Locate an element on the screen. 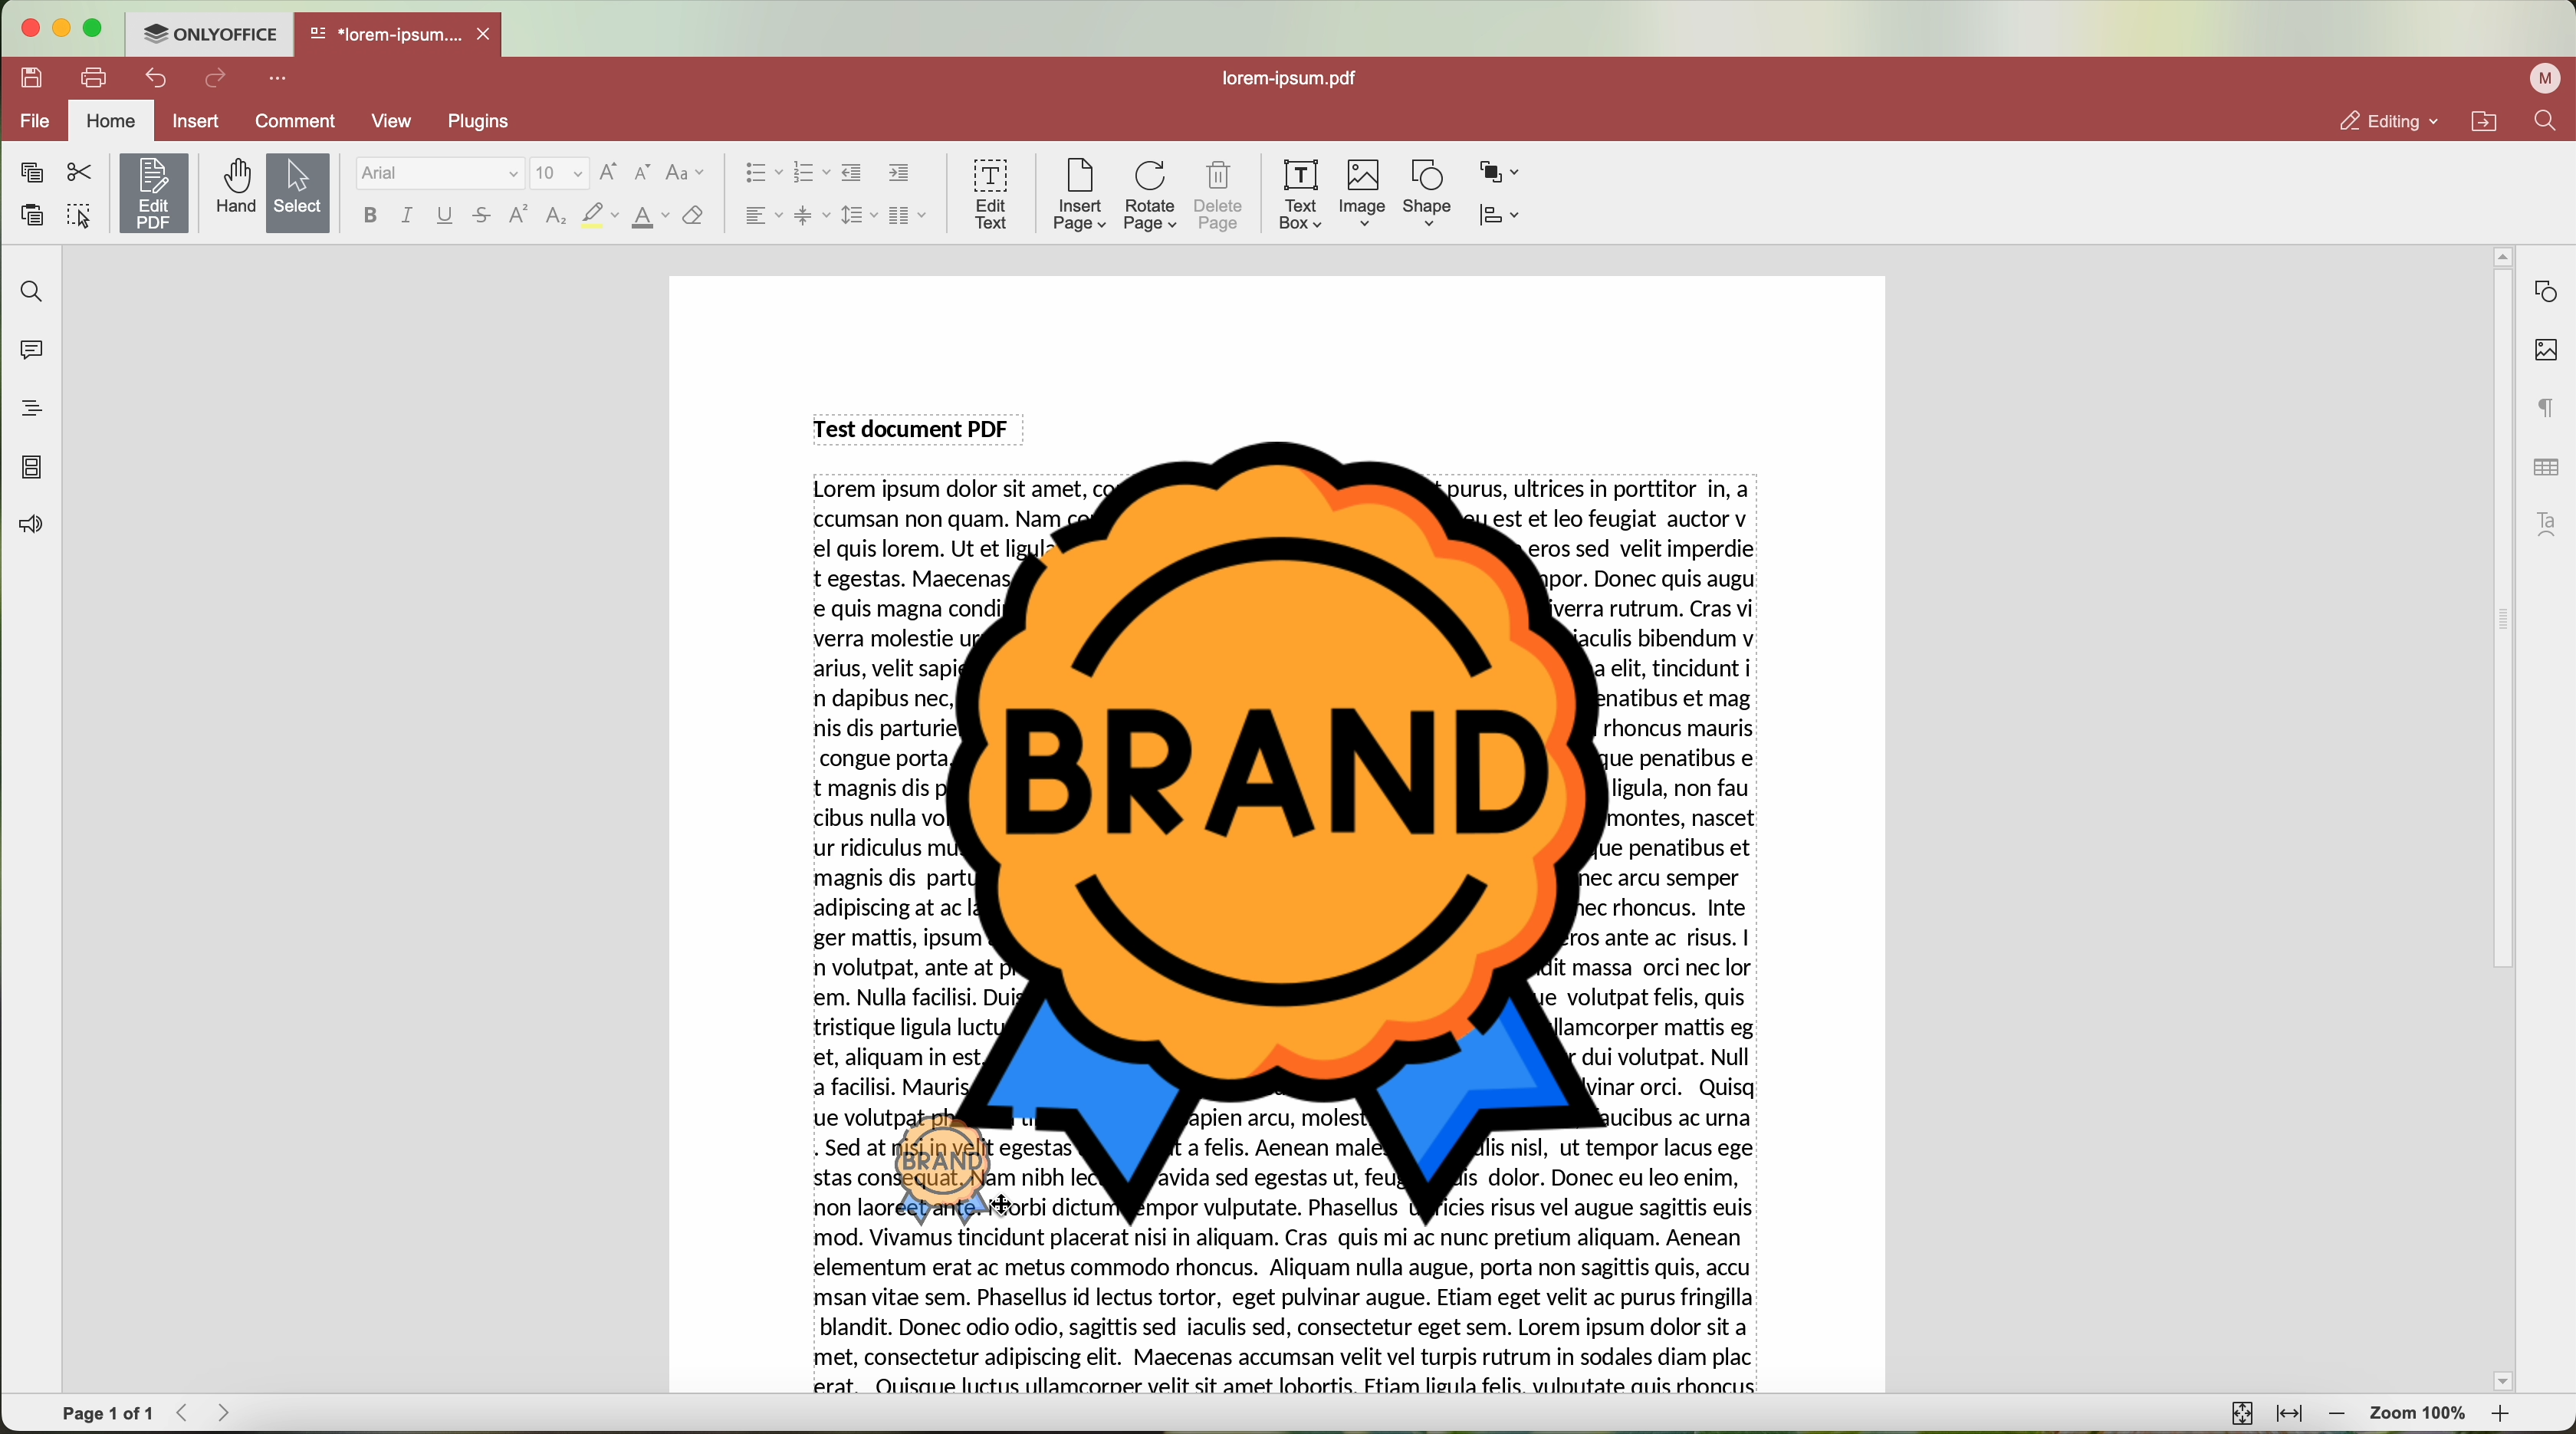 Image resolution: width=2576 pixels, height=1434 pixels. click on edit PDF is located at coordinates (156, 196).